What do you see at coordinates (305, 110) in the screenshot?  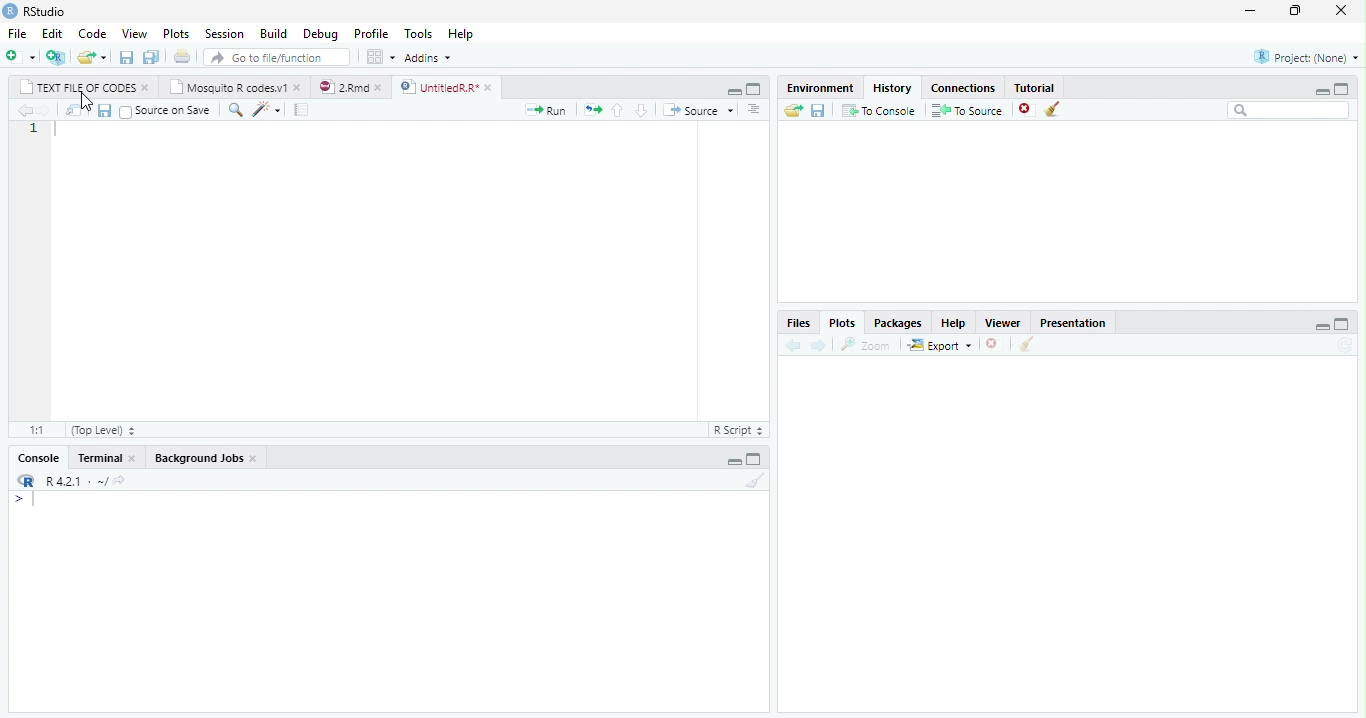 I see `compile report` at bounding box center [305, 110].